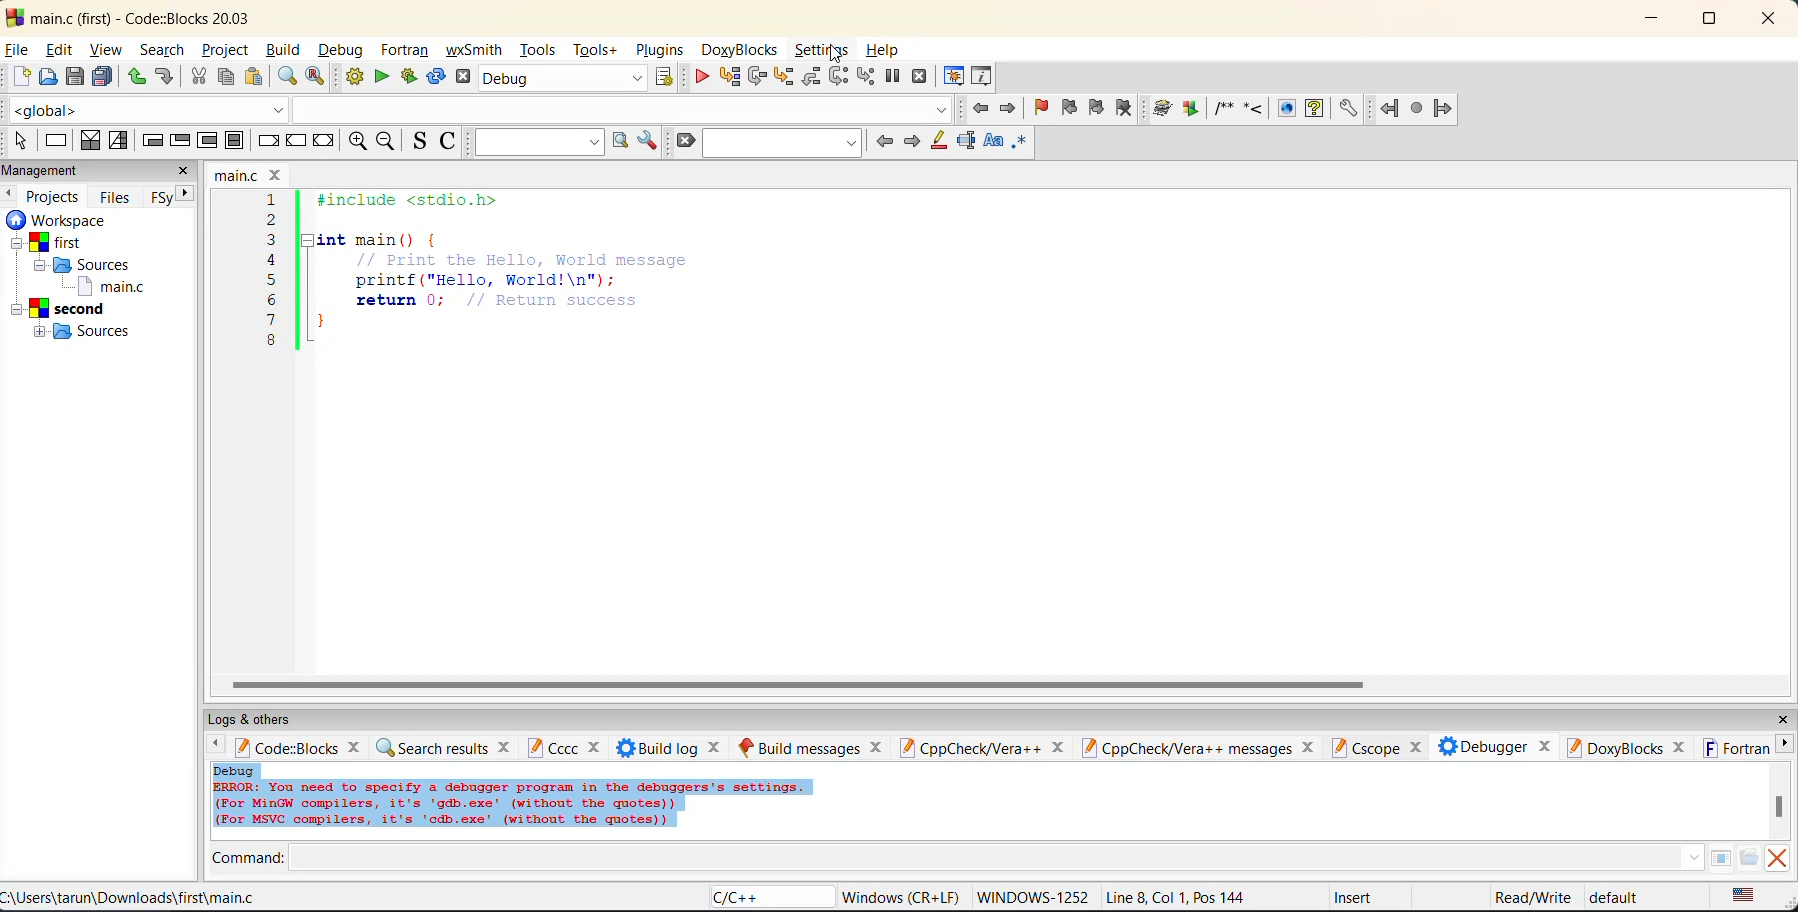 The image size is (1798, 912). I want to click on extract documentation for the current project, so click(1190, 113).